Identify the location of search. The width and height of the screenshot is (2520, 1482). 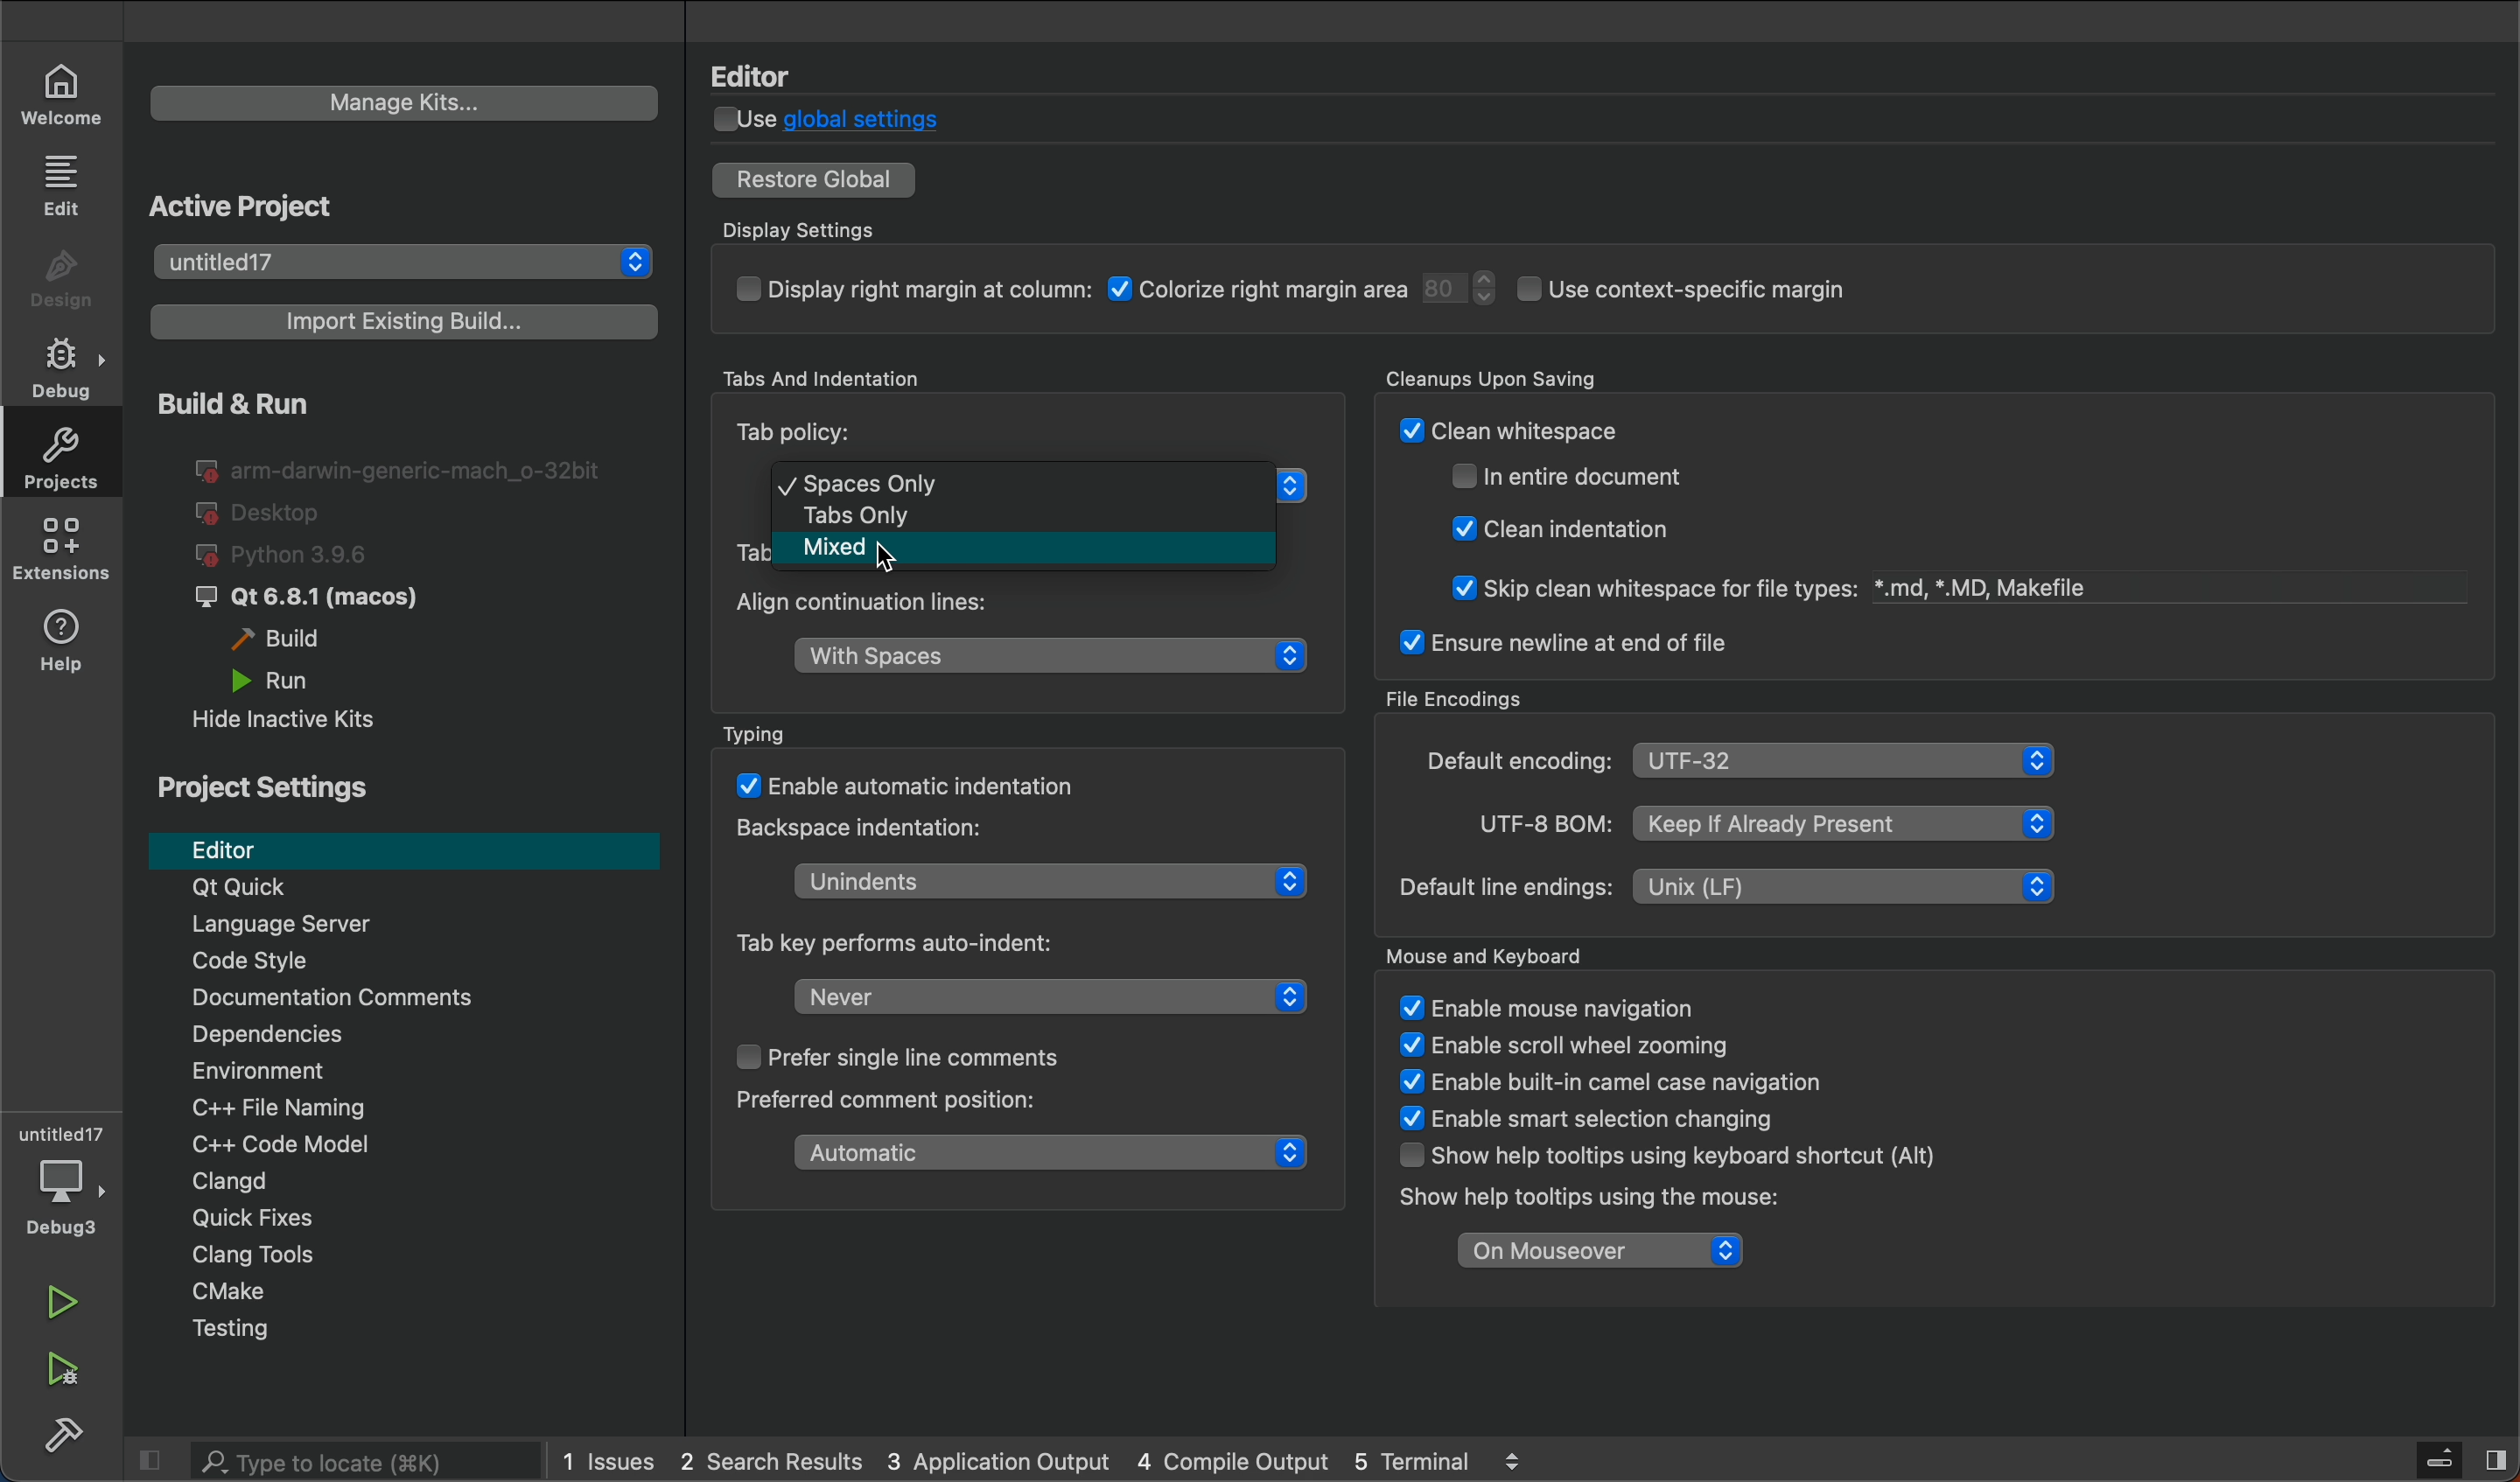
(334, 1460).